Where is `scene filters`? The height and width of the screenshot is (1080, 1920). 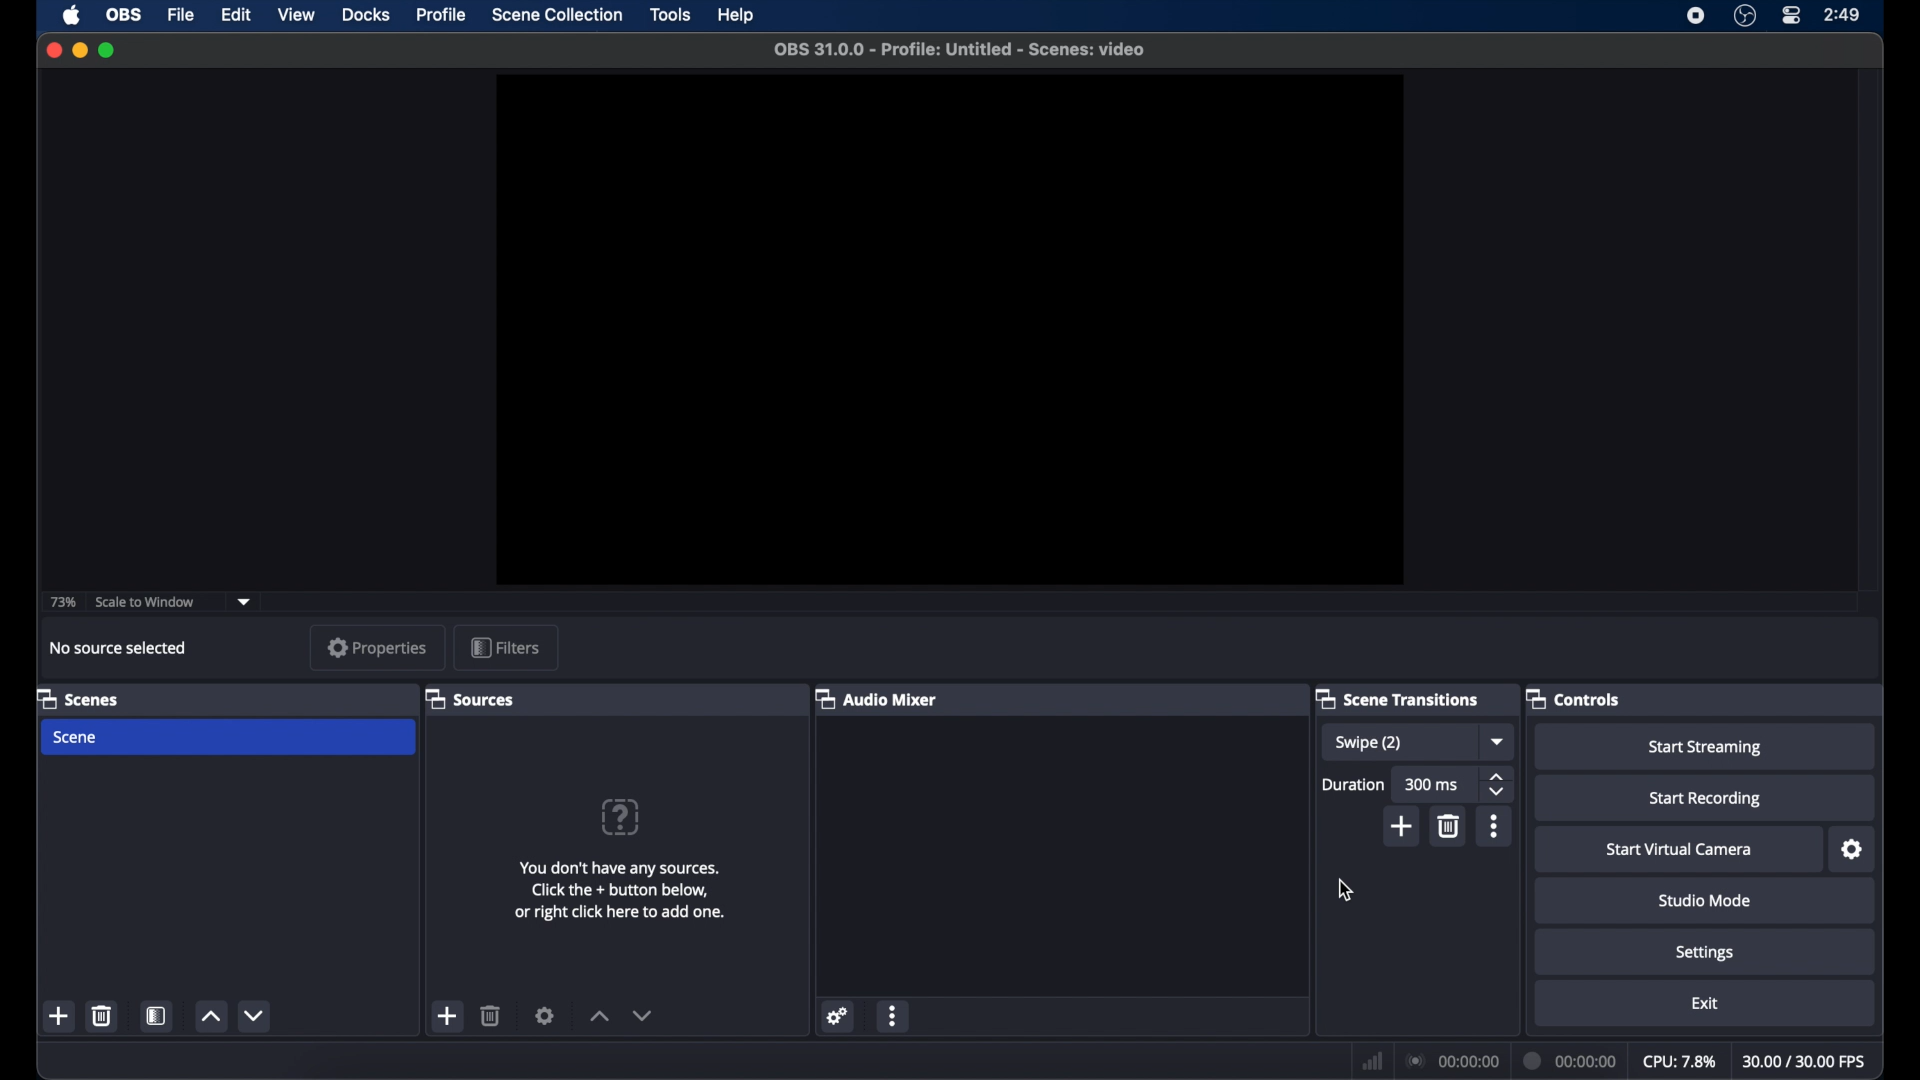 scene filters is located at coordinates (156, 1017).